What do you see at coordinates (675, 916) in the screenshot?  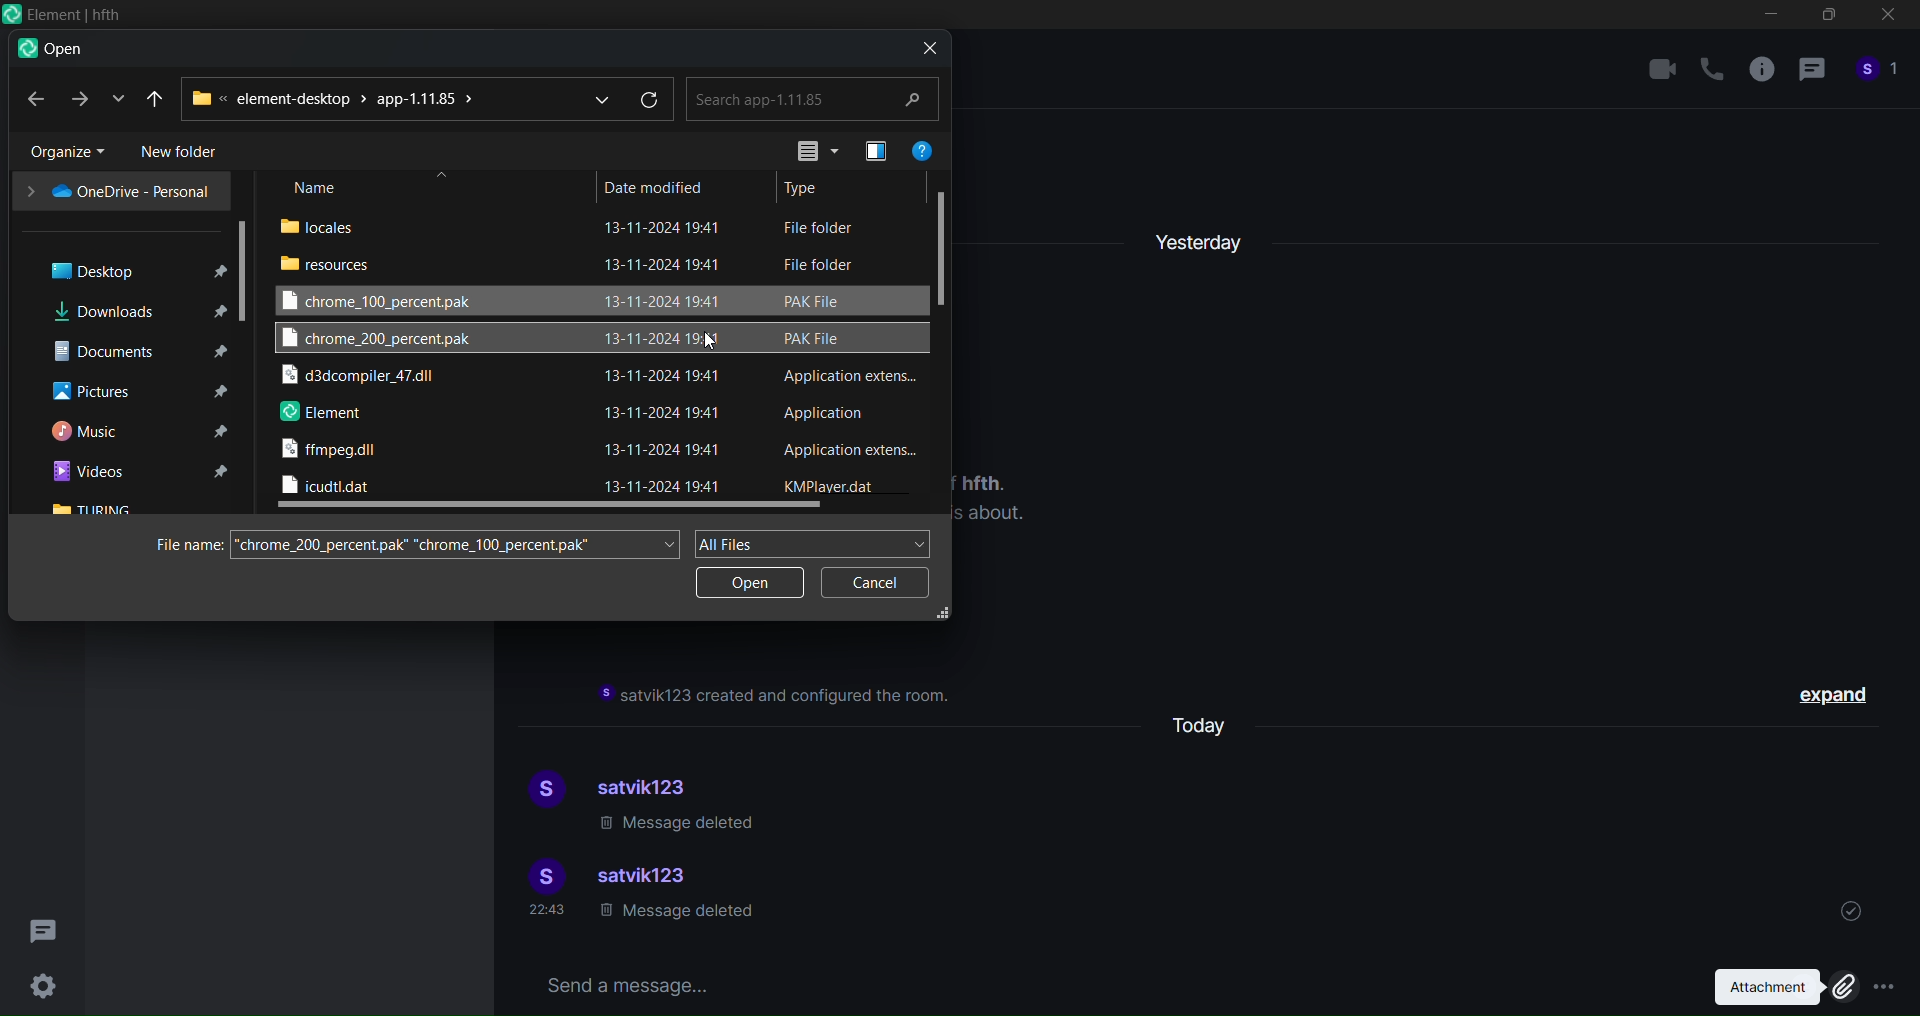 I see `message deleted` at bounding box center [675, 916].